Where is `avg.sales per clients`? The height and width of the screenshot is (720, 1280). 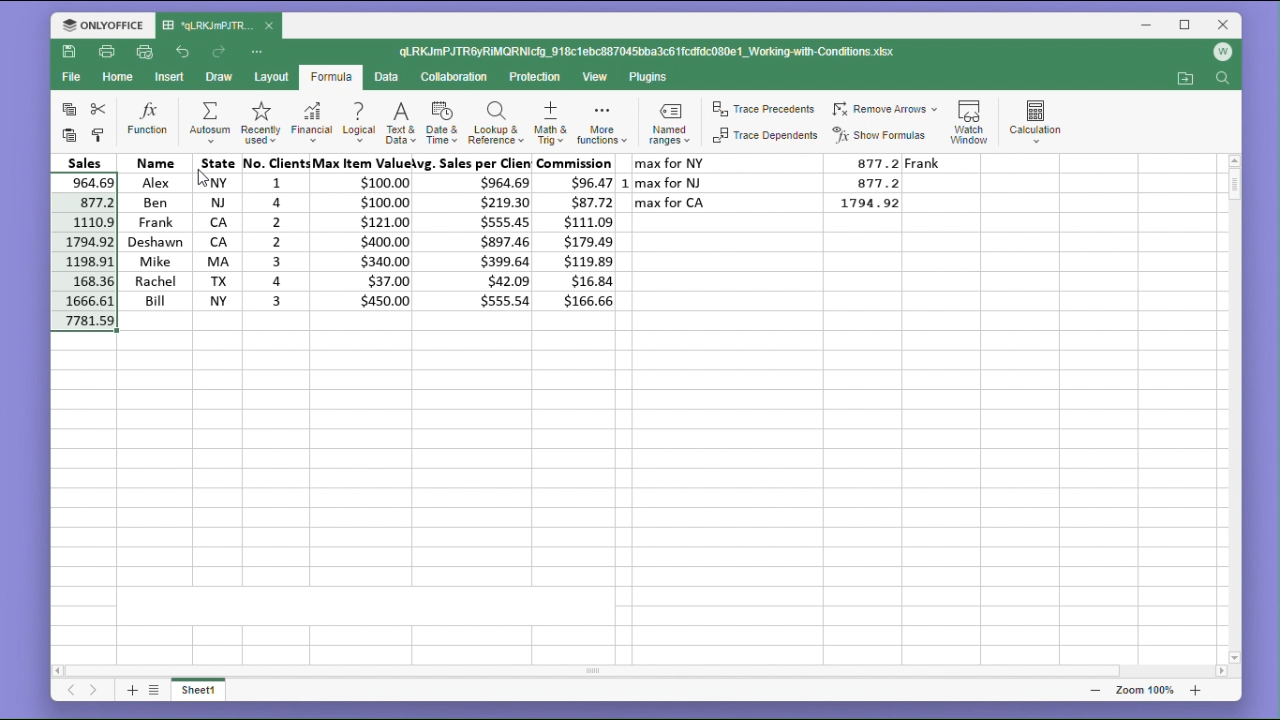 avg.sales per clients is located at coordinates (477, 235).